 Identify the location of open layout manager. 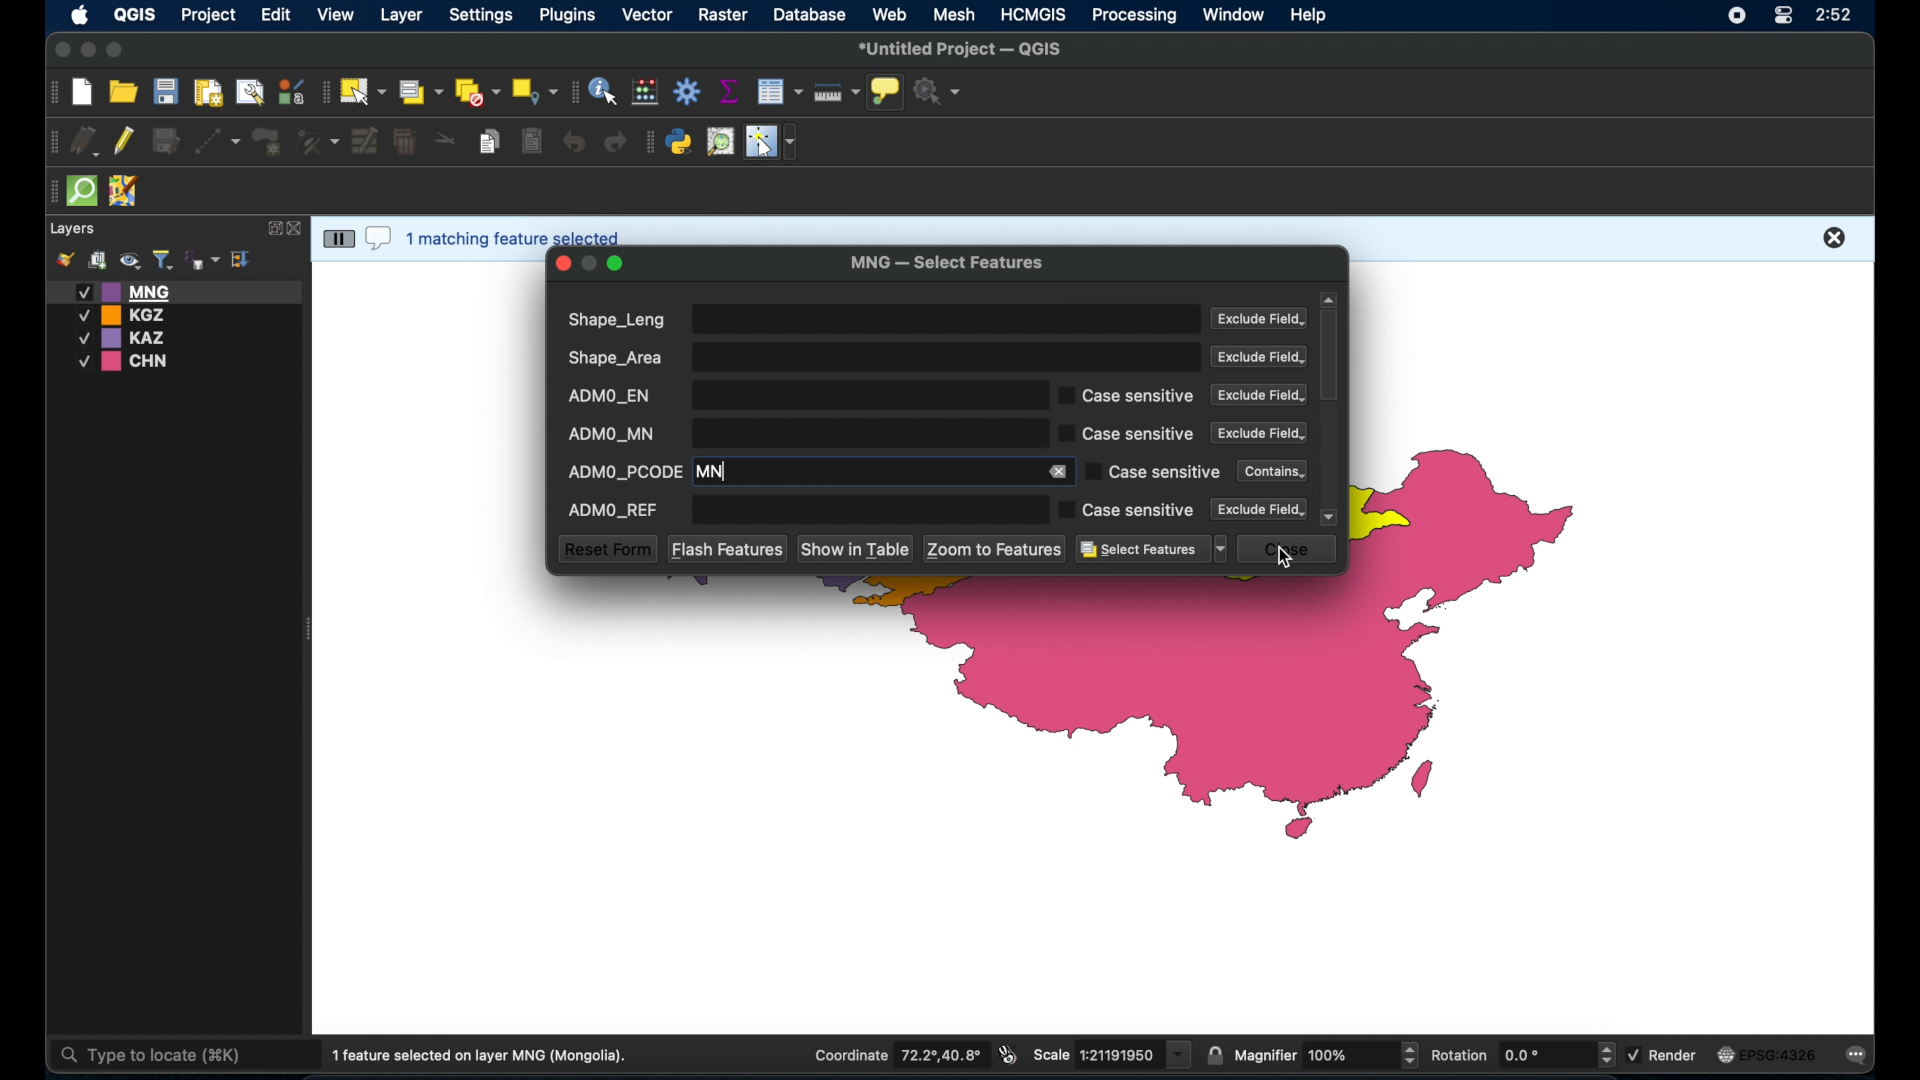
(248, 91).